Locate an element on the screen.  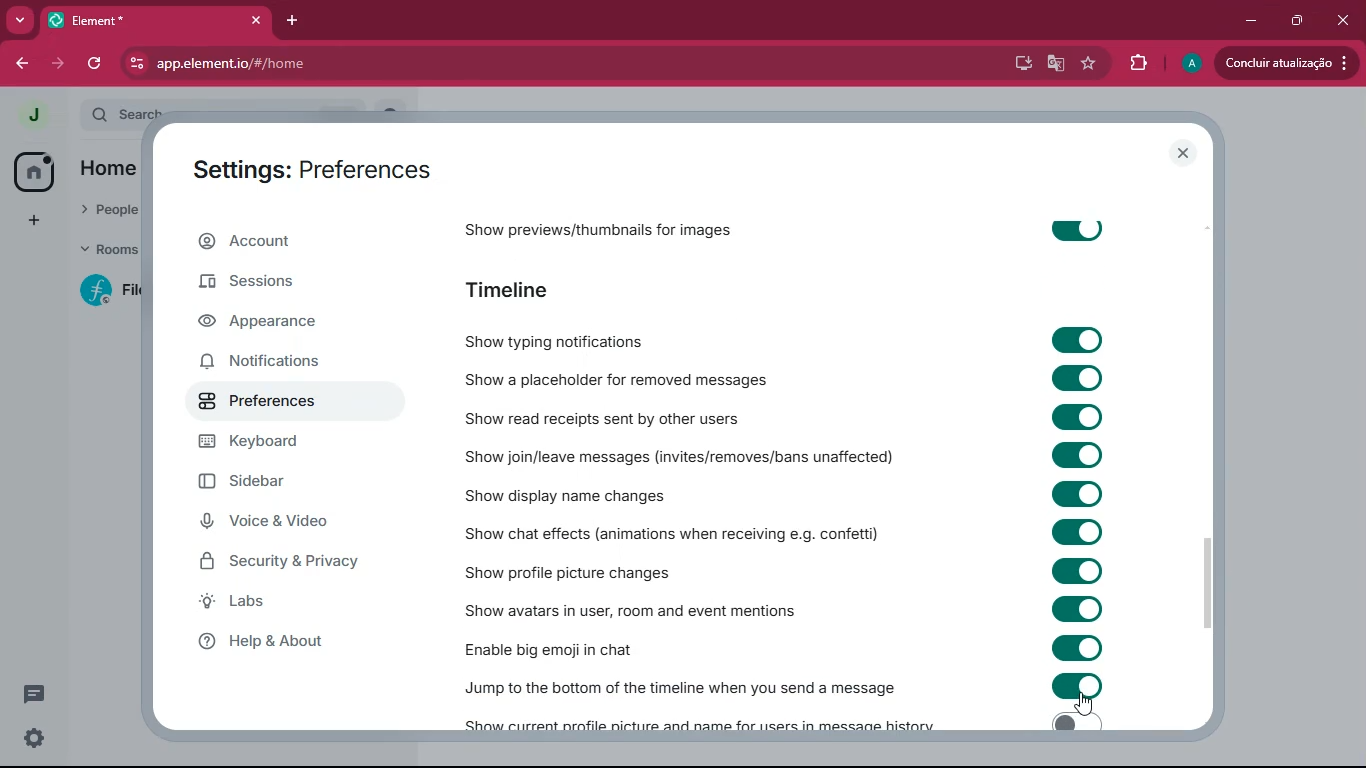
home is located at coordinates (107, 173).